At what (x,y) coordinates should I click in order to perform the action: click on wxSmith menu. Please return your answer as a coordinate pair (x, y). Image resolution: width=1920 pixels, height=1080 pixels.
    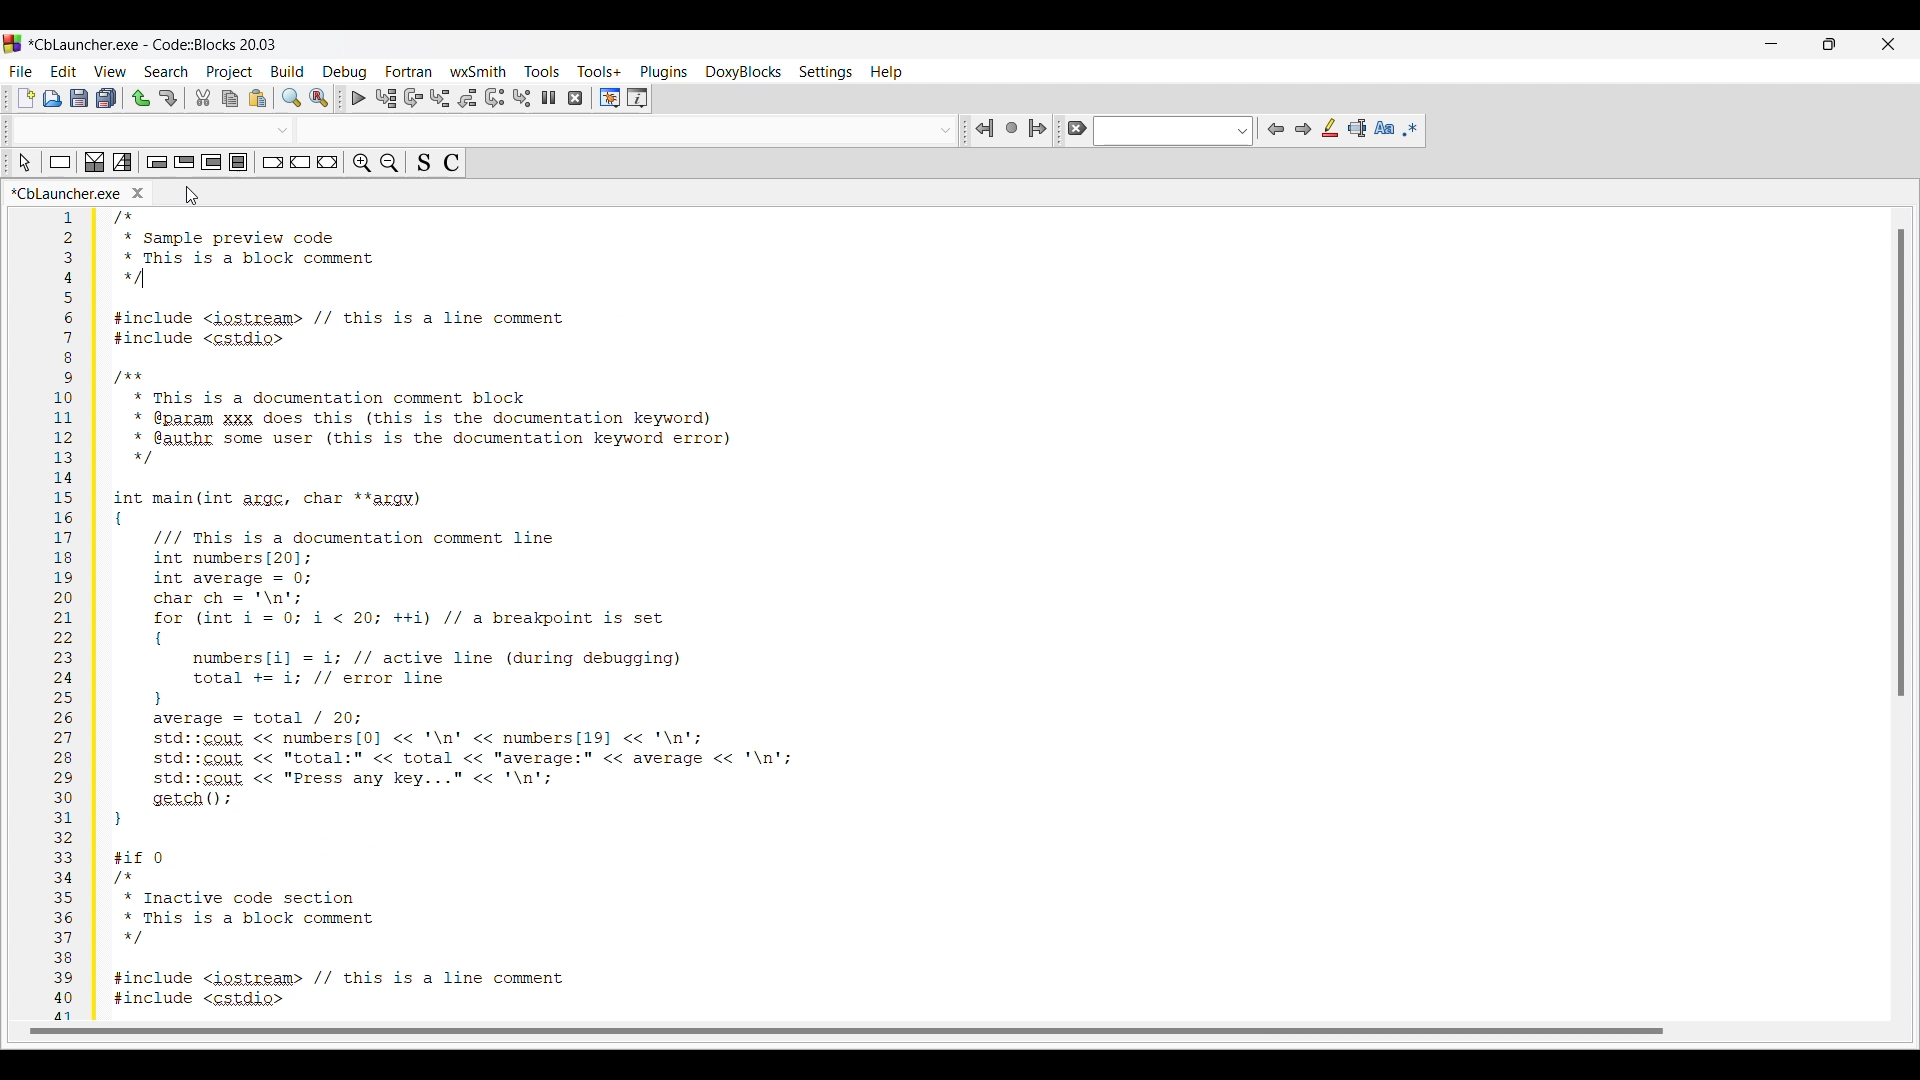
    Looking at the image, I should click on (478, 71).